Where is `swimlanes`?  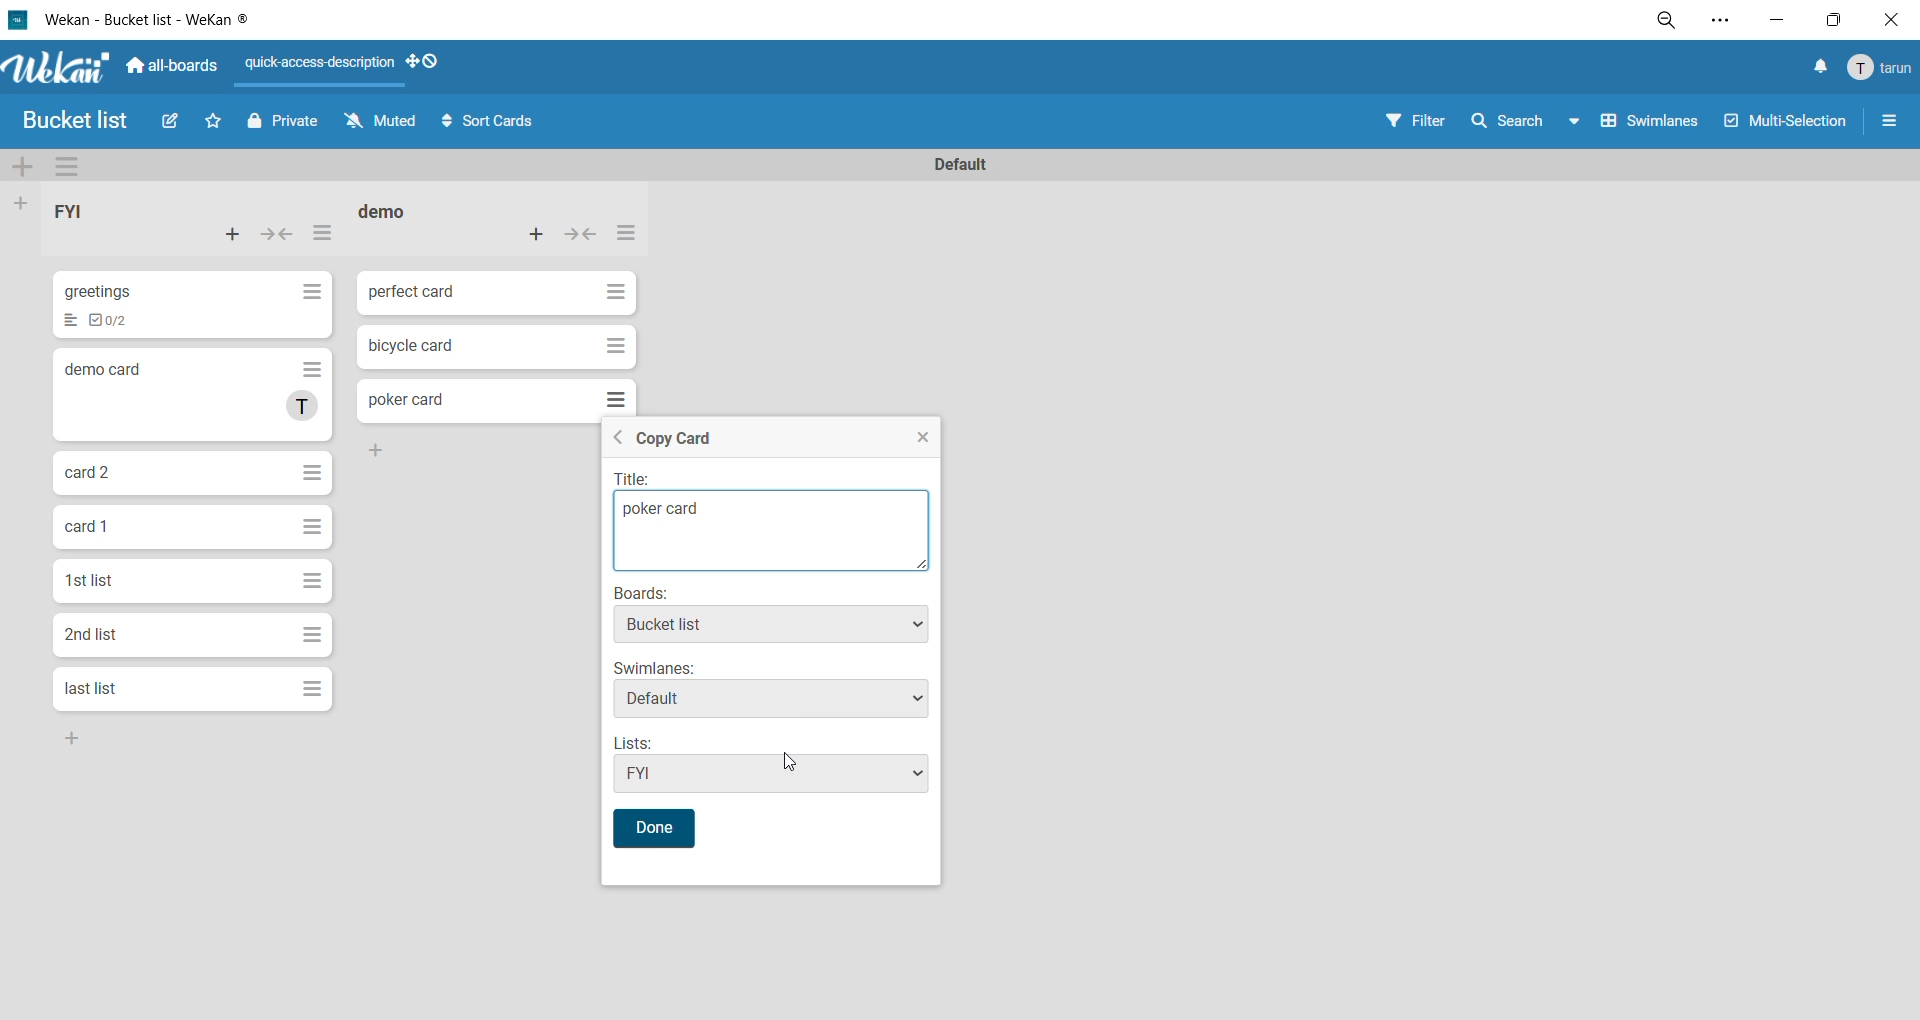 swimlanes is located at coordinates (1654, 125).